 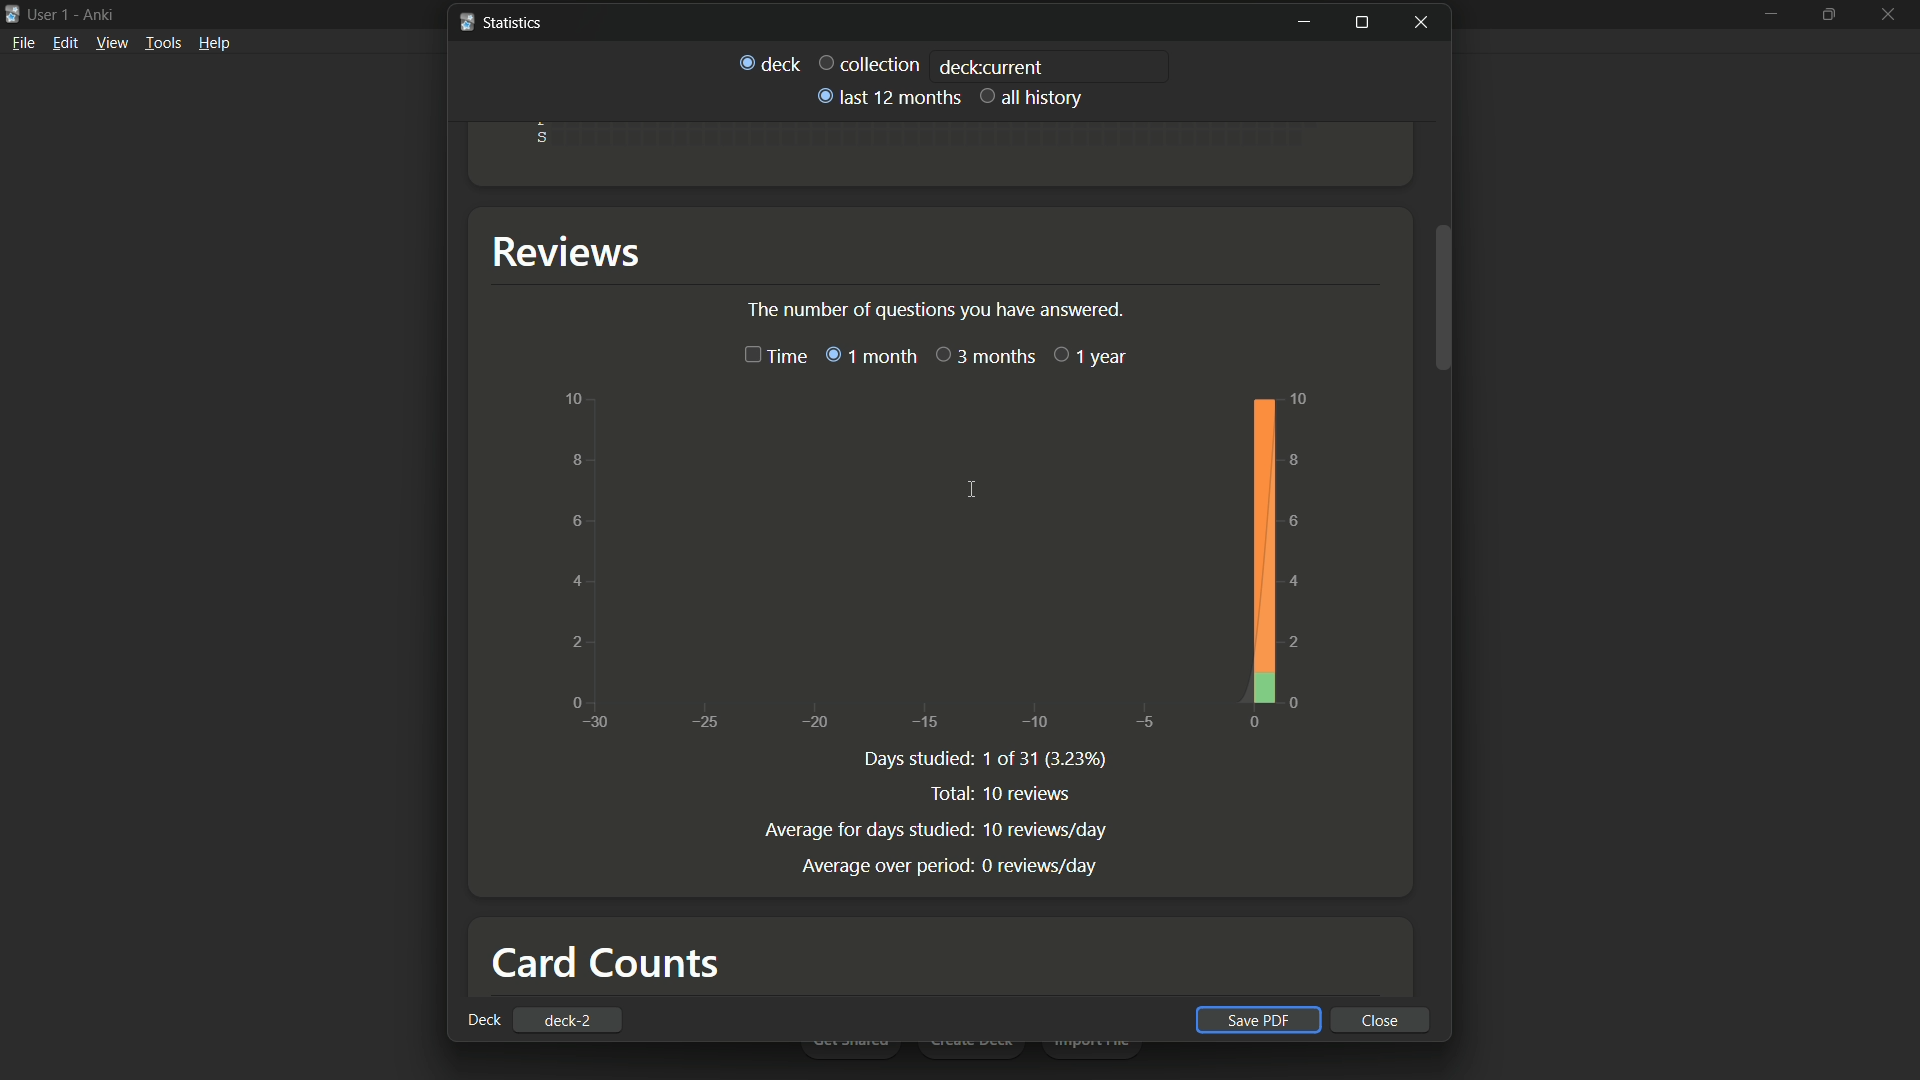 I want to click on Average over period, so click(x=886, y=863).